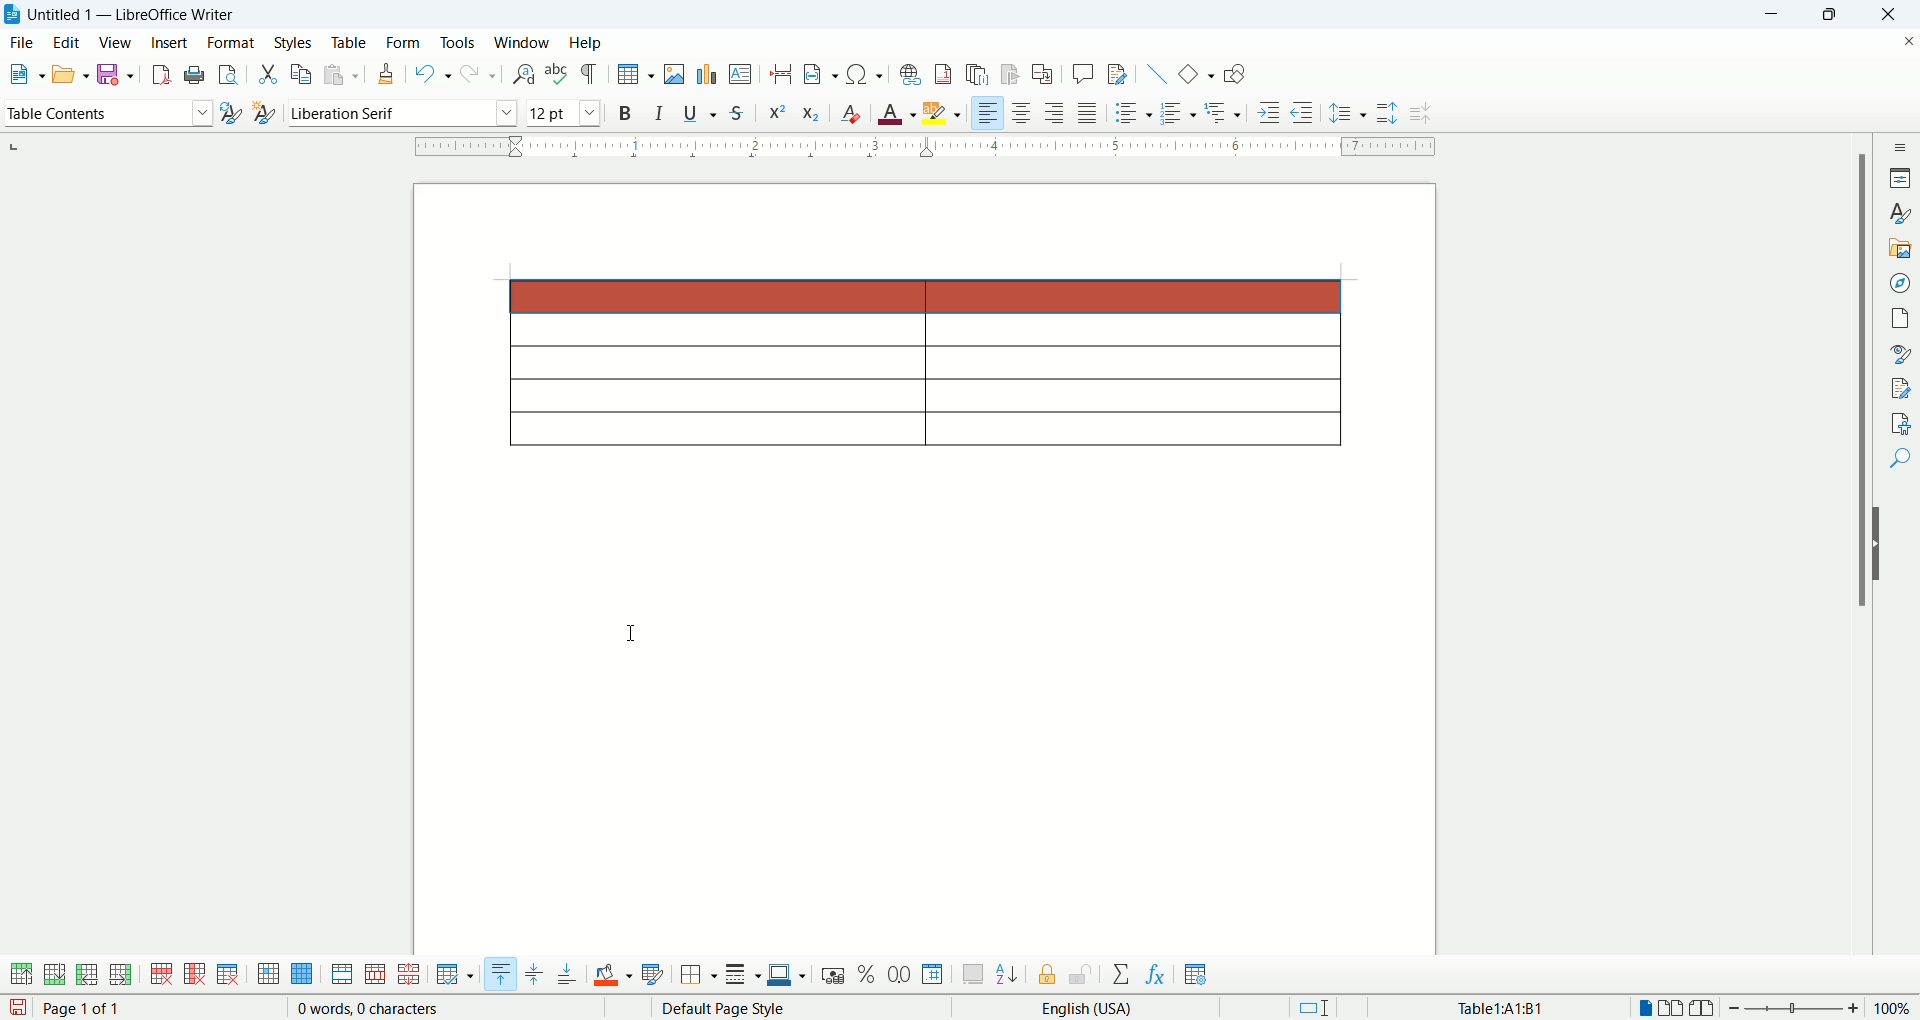 The image size is (1920, 1020). Describe the element at coordinates (296, 43) in the screenshot. I see `styles` at that location.